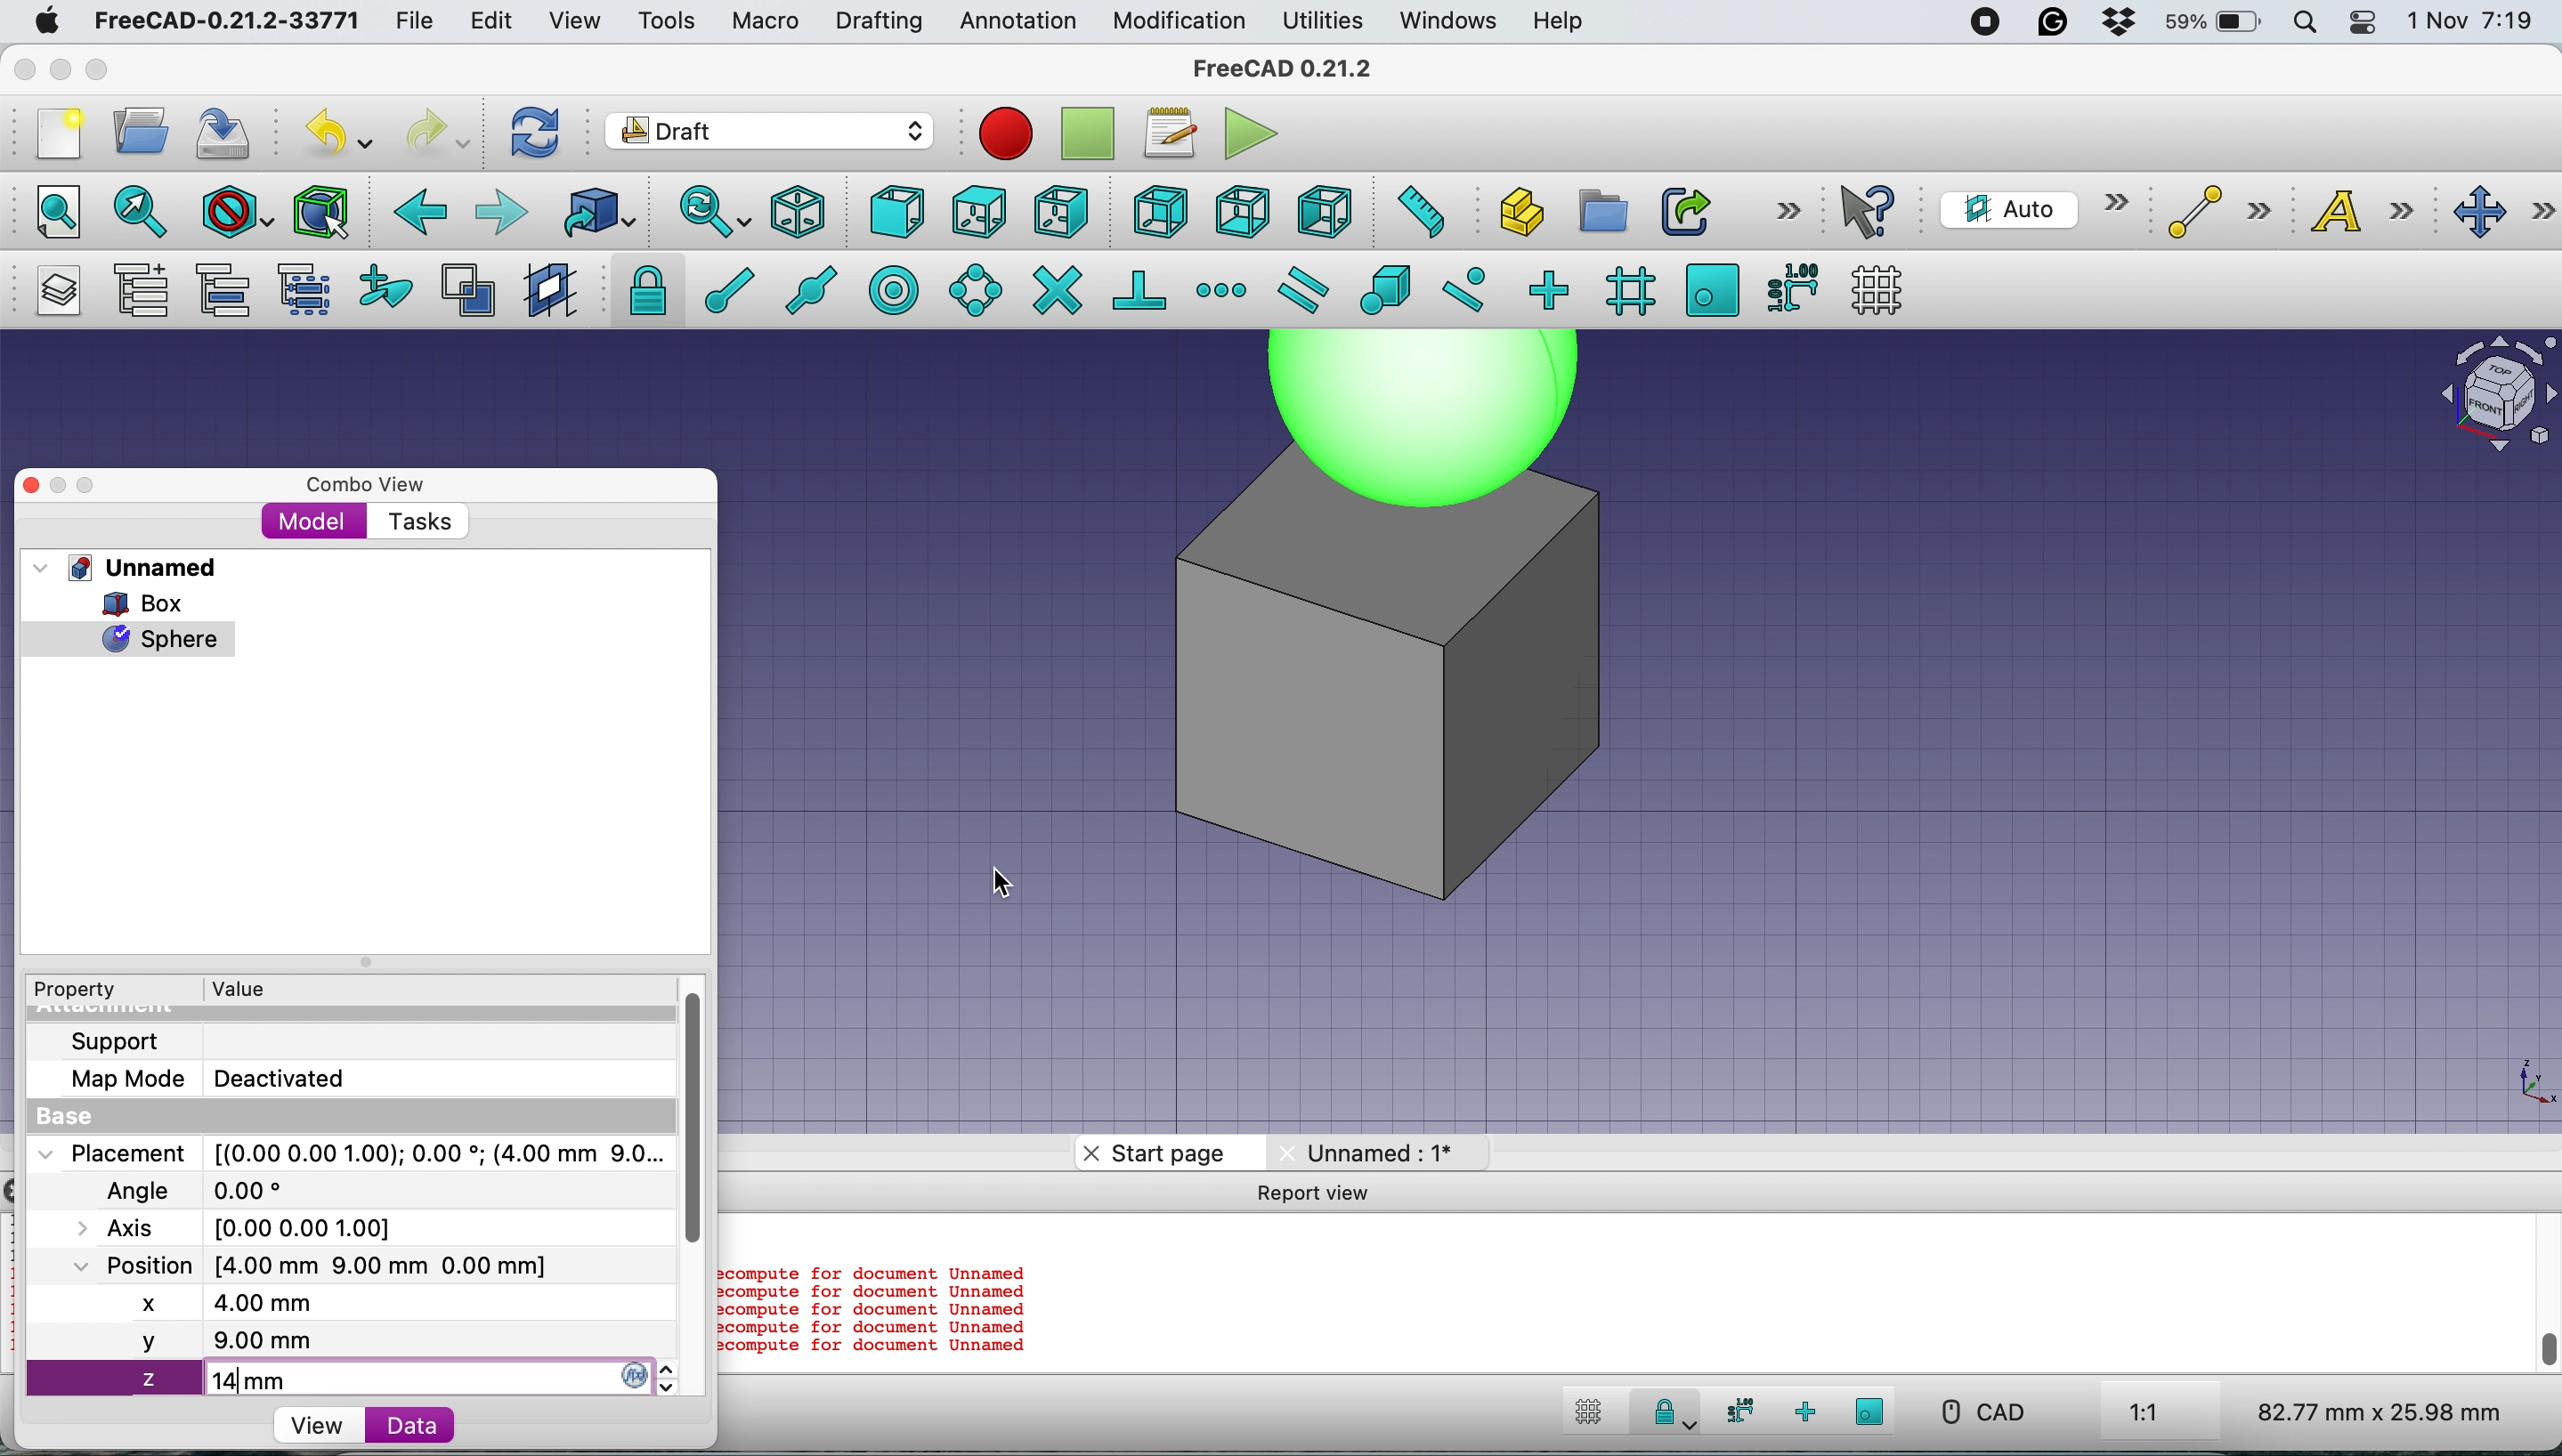 The width and height of the screenshot is (2562, 1456). I want to click on create part, so click(1515, 215).